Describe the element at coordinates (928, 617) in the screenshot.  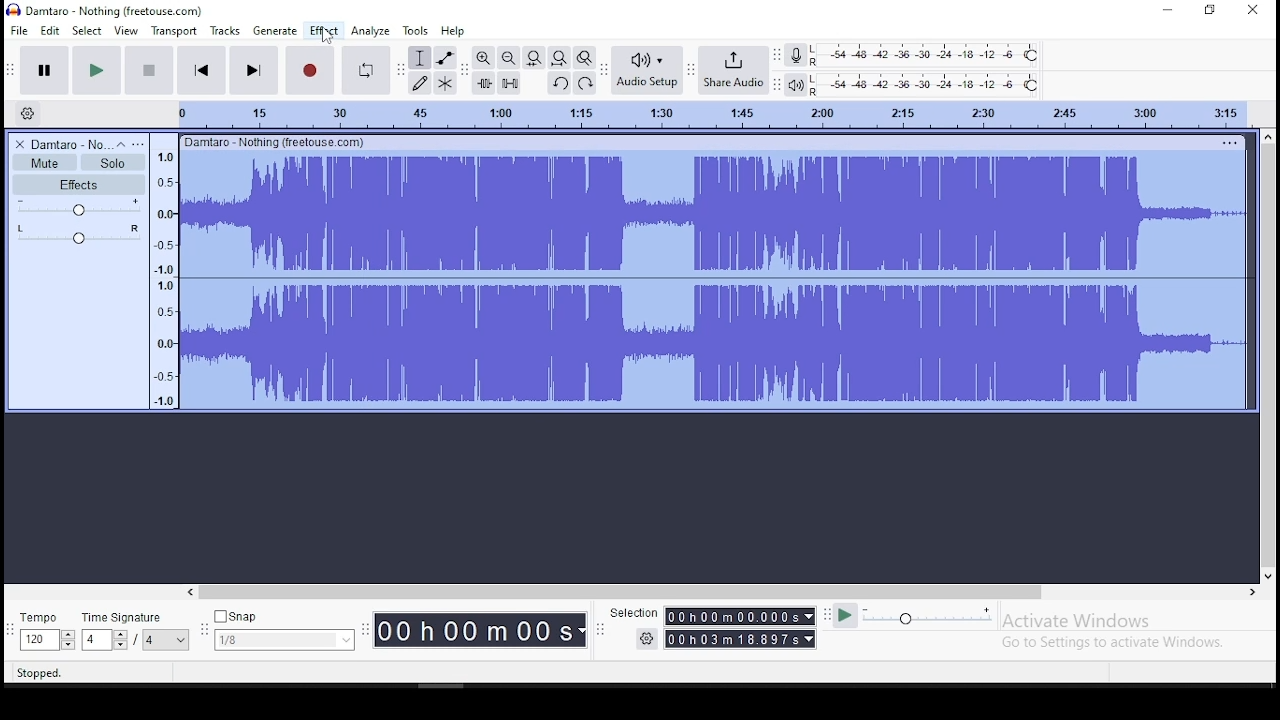
I see `playback speed` at that location.